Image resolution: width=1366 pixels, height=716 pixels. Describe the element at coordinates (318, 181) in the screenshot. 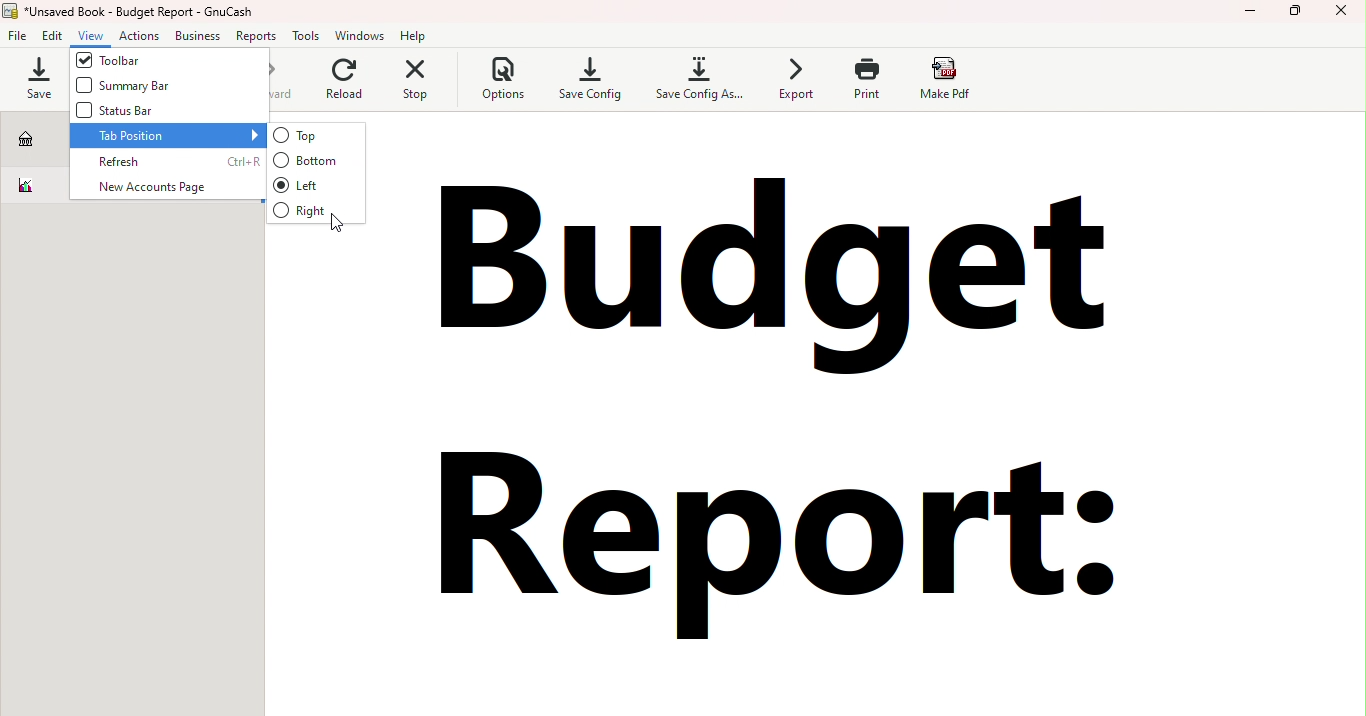

I see `Left` at that location.